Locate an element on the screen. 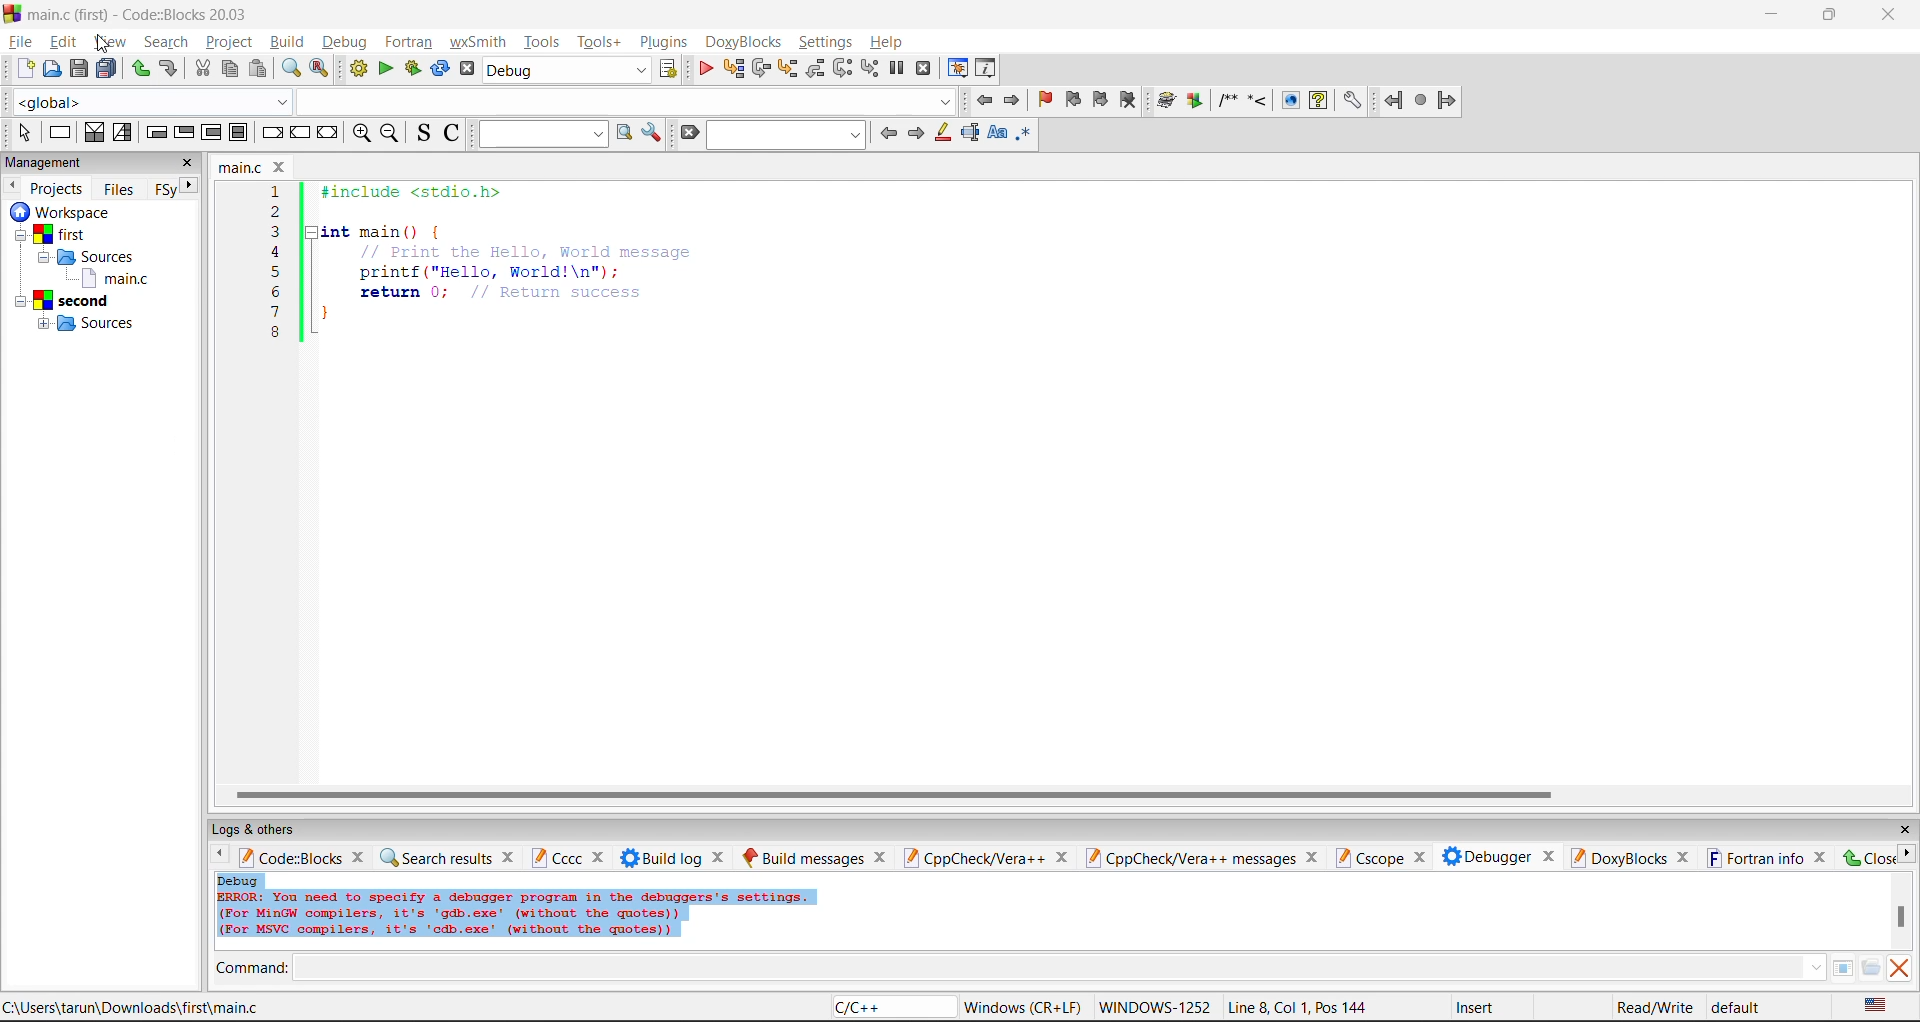  file location is located at coordinates (131, 1009).